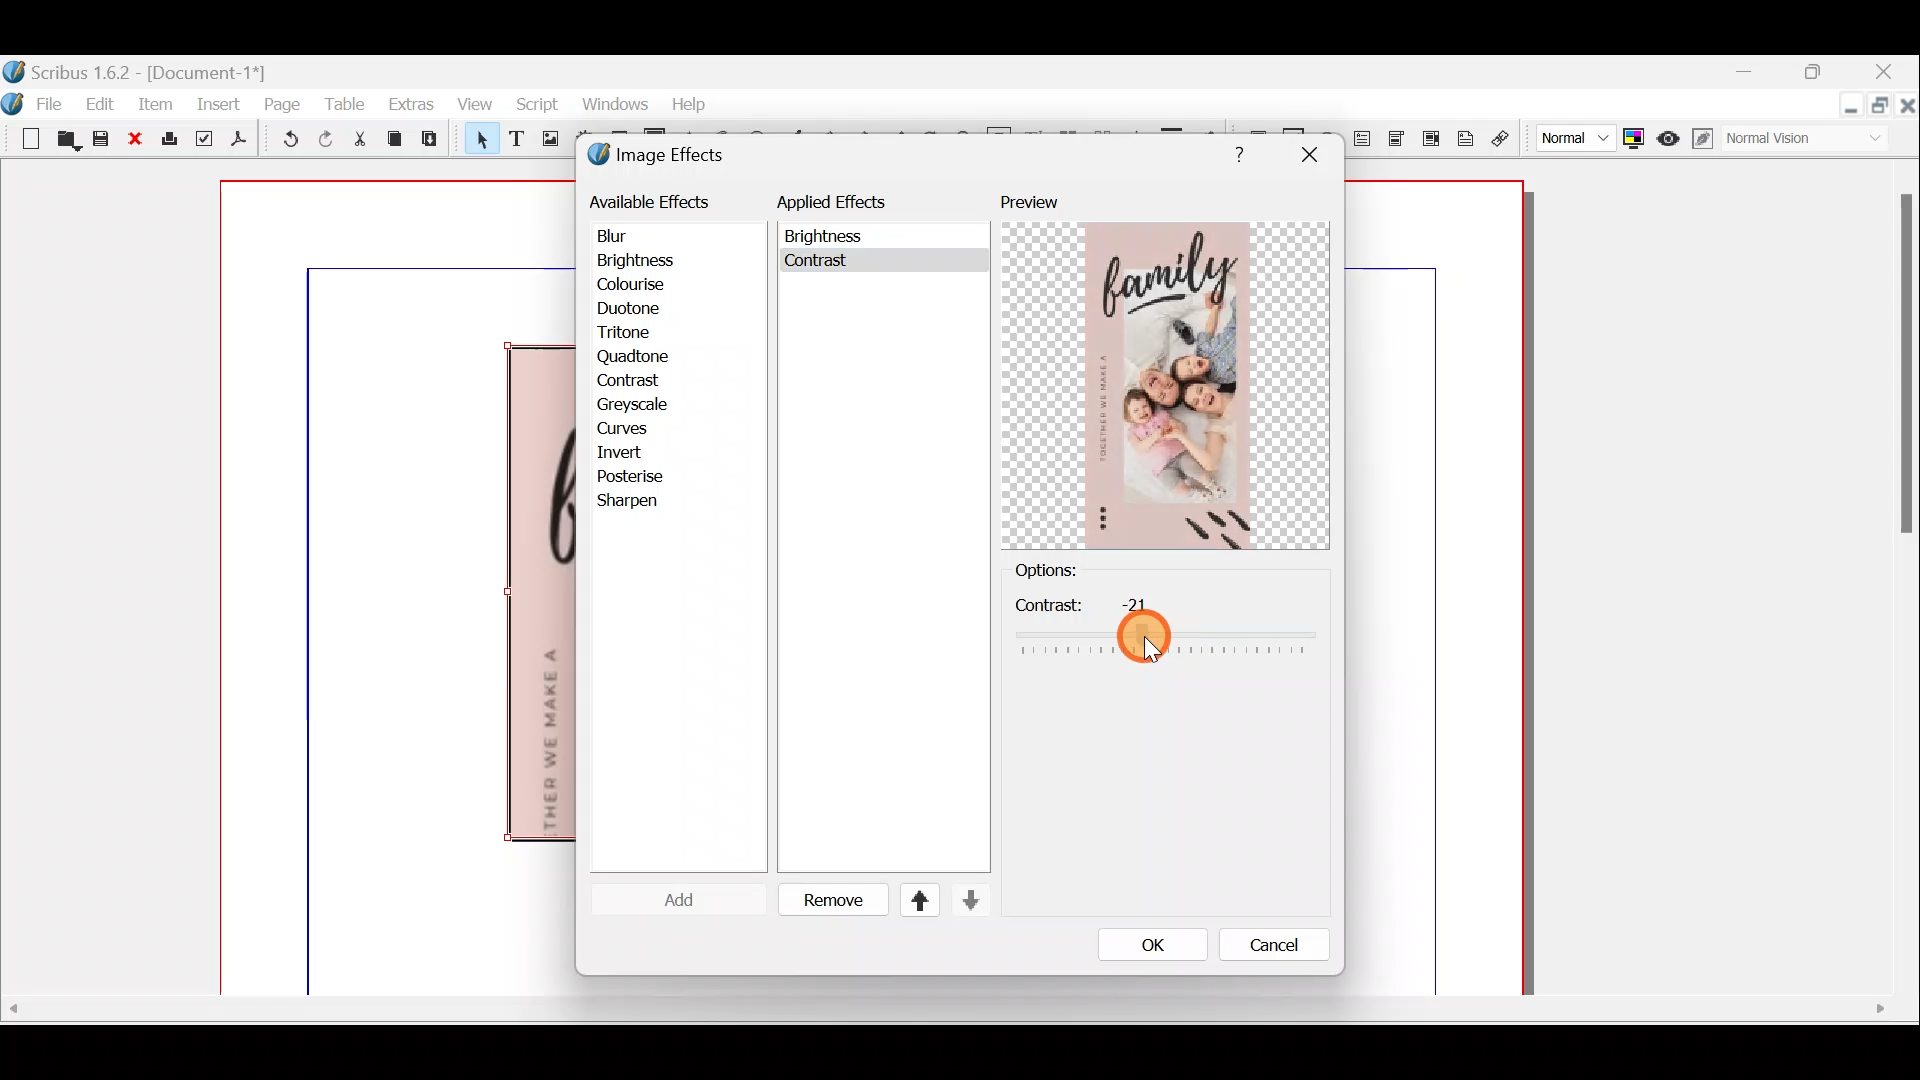  Describe the element at coordinates (1707, 139) in the screenshot. I see `Edit in preview mode` at that location.